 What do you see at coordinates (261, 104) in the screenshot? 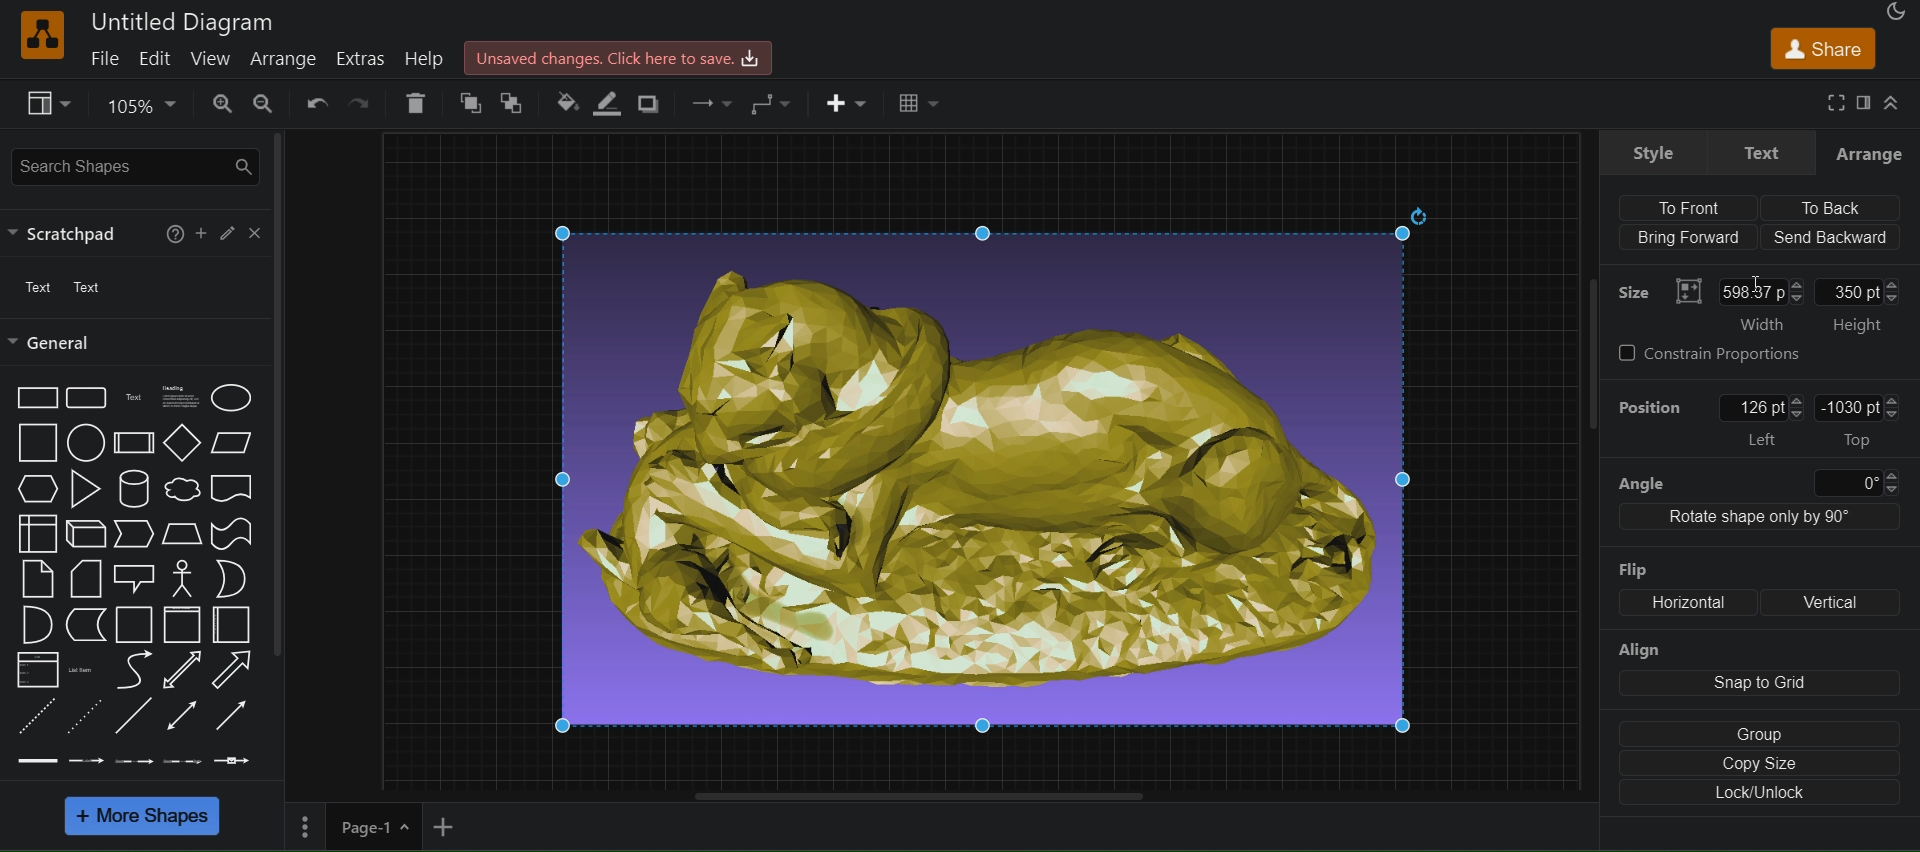
I see `zoom out` at bounding box center [261, 104].